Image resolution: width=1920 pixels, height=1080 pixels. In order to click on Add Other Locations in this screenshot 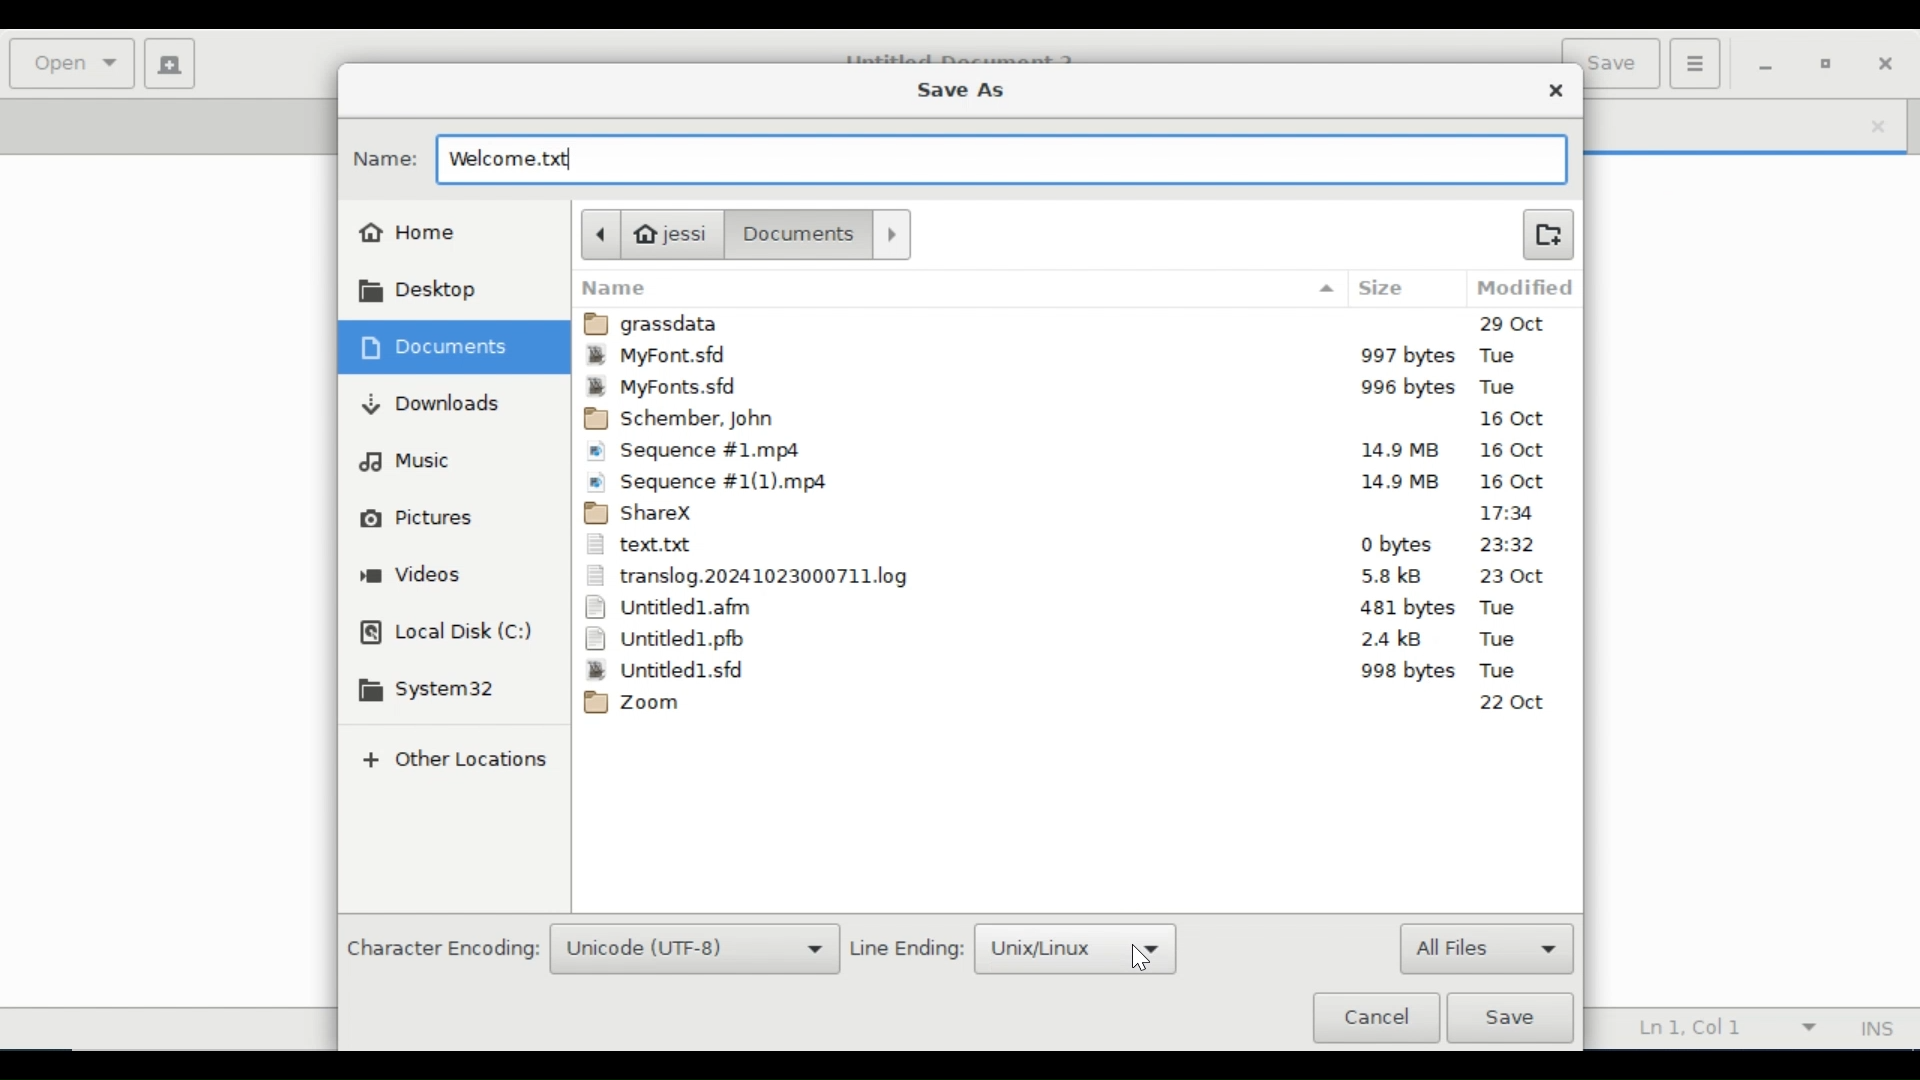, I will do `click(457, 760)`.